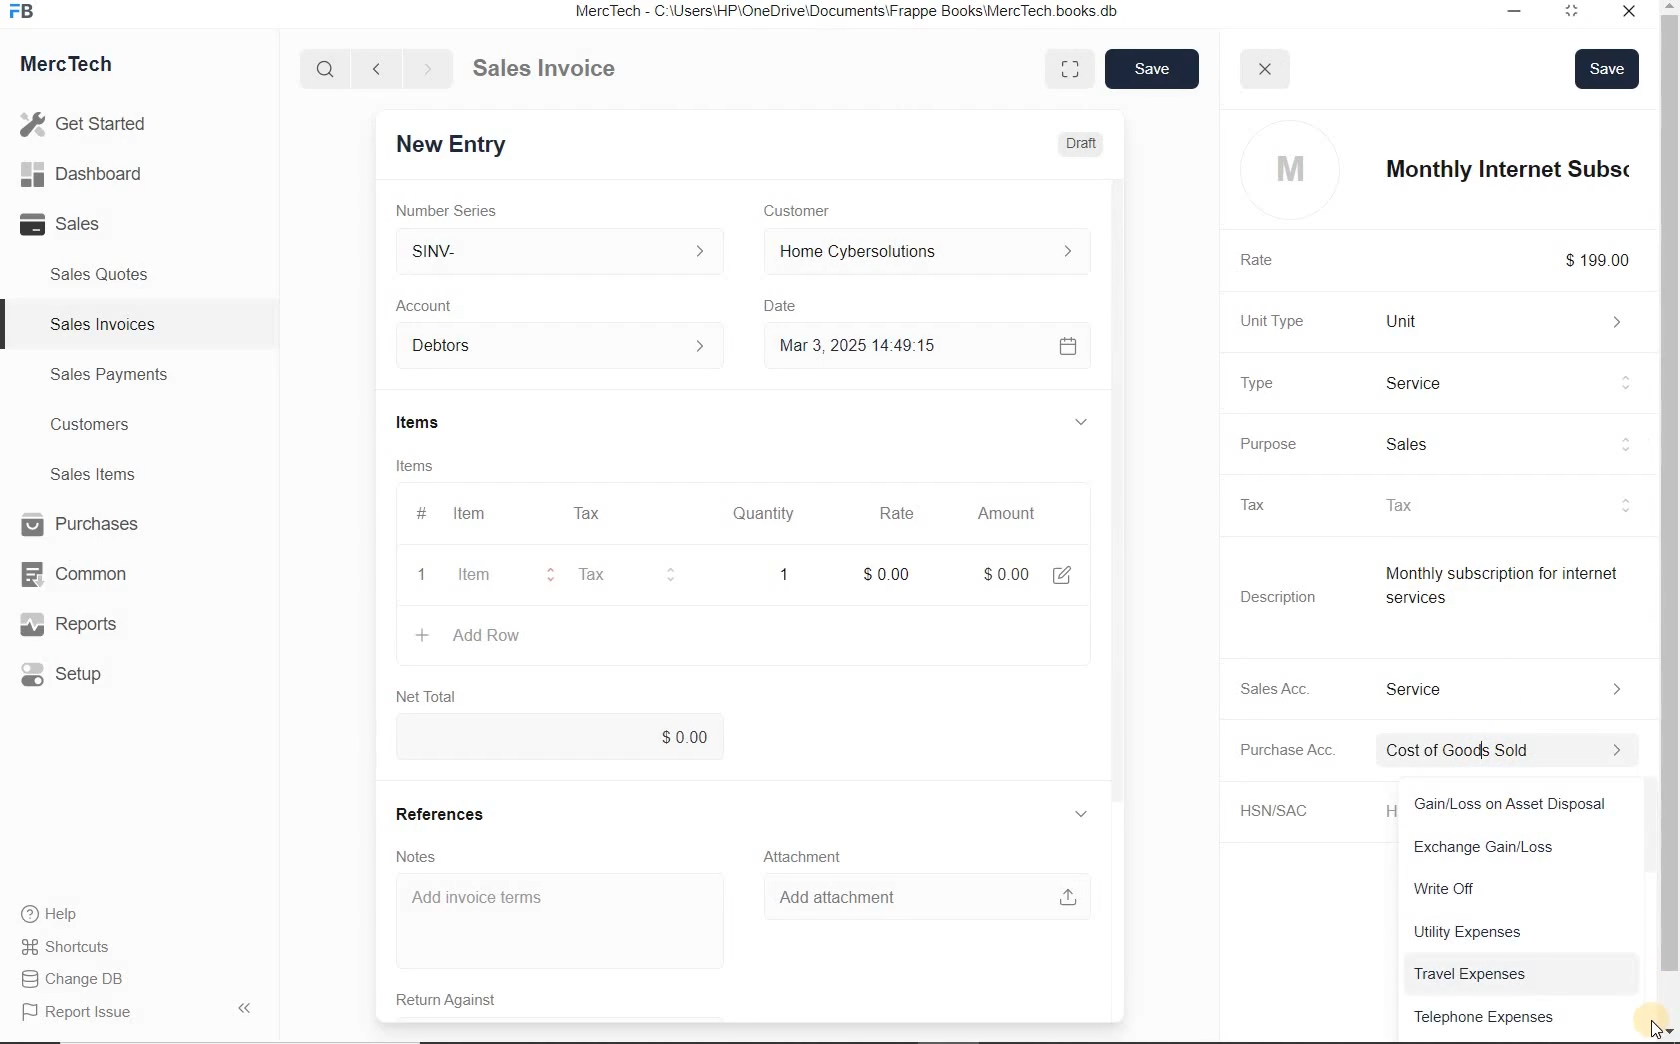  Describe the element at coordinates (1517, 1016) in the screenshot. I see `Telephone Expenses.` at that location.